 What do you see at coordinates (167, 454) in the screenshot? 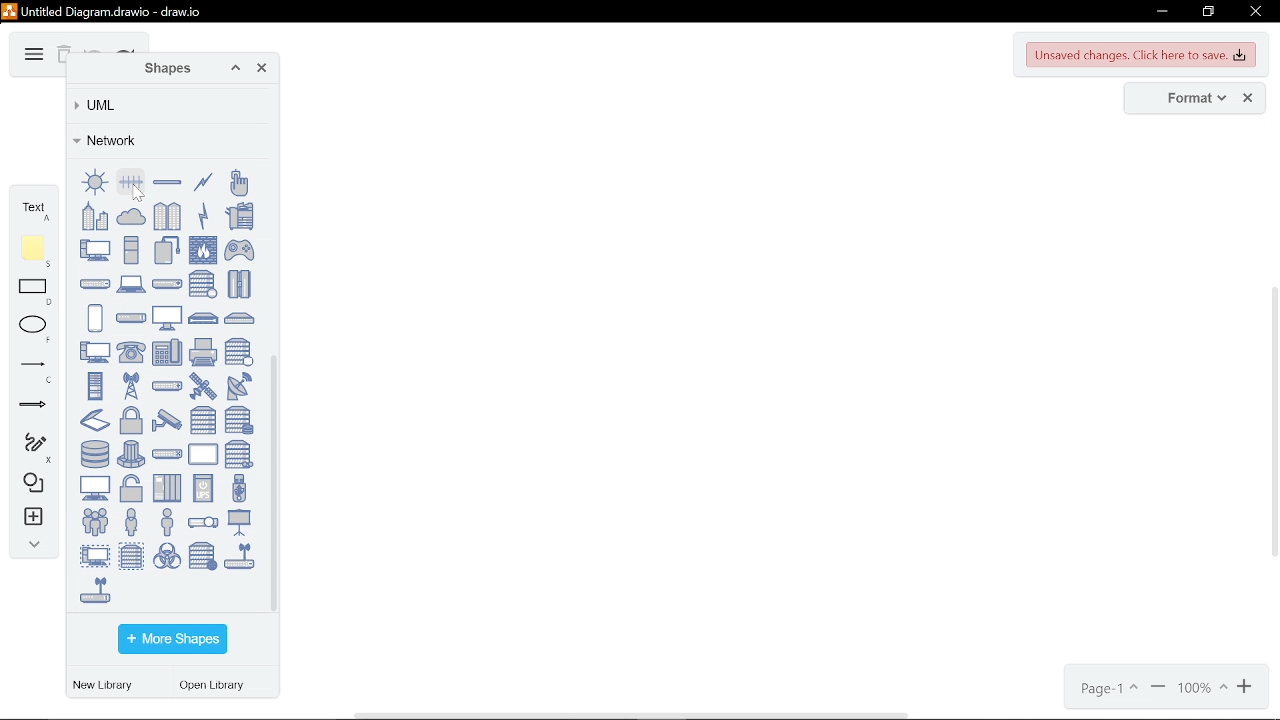
I see `switch` at bounding box center [167, 454].